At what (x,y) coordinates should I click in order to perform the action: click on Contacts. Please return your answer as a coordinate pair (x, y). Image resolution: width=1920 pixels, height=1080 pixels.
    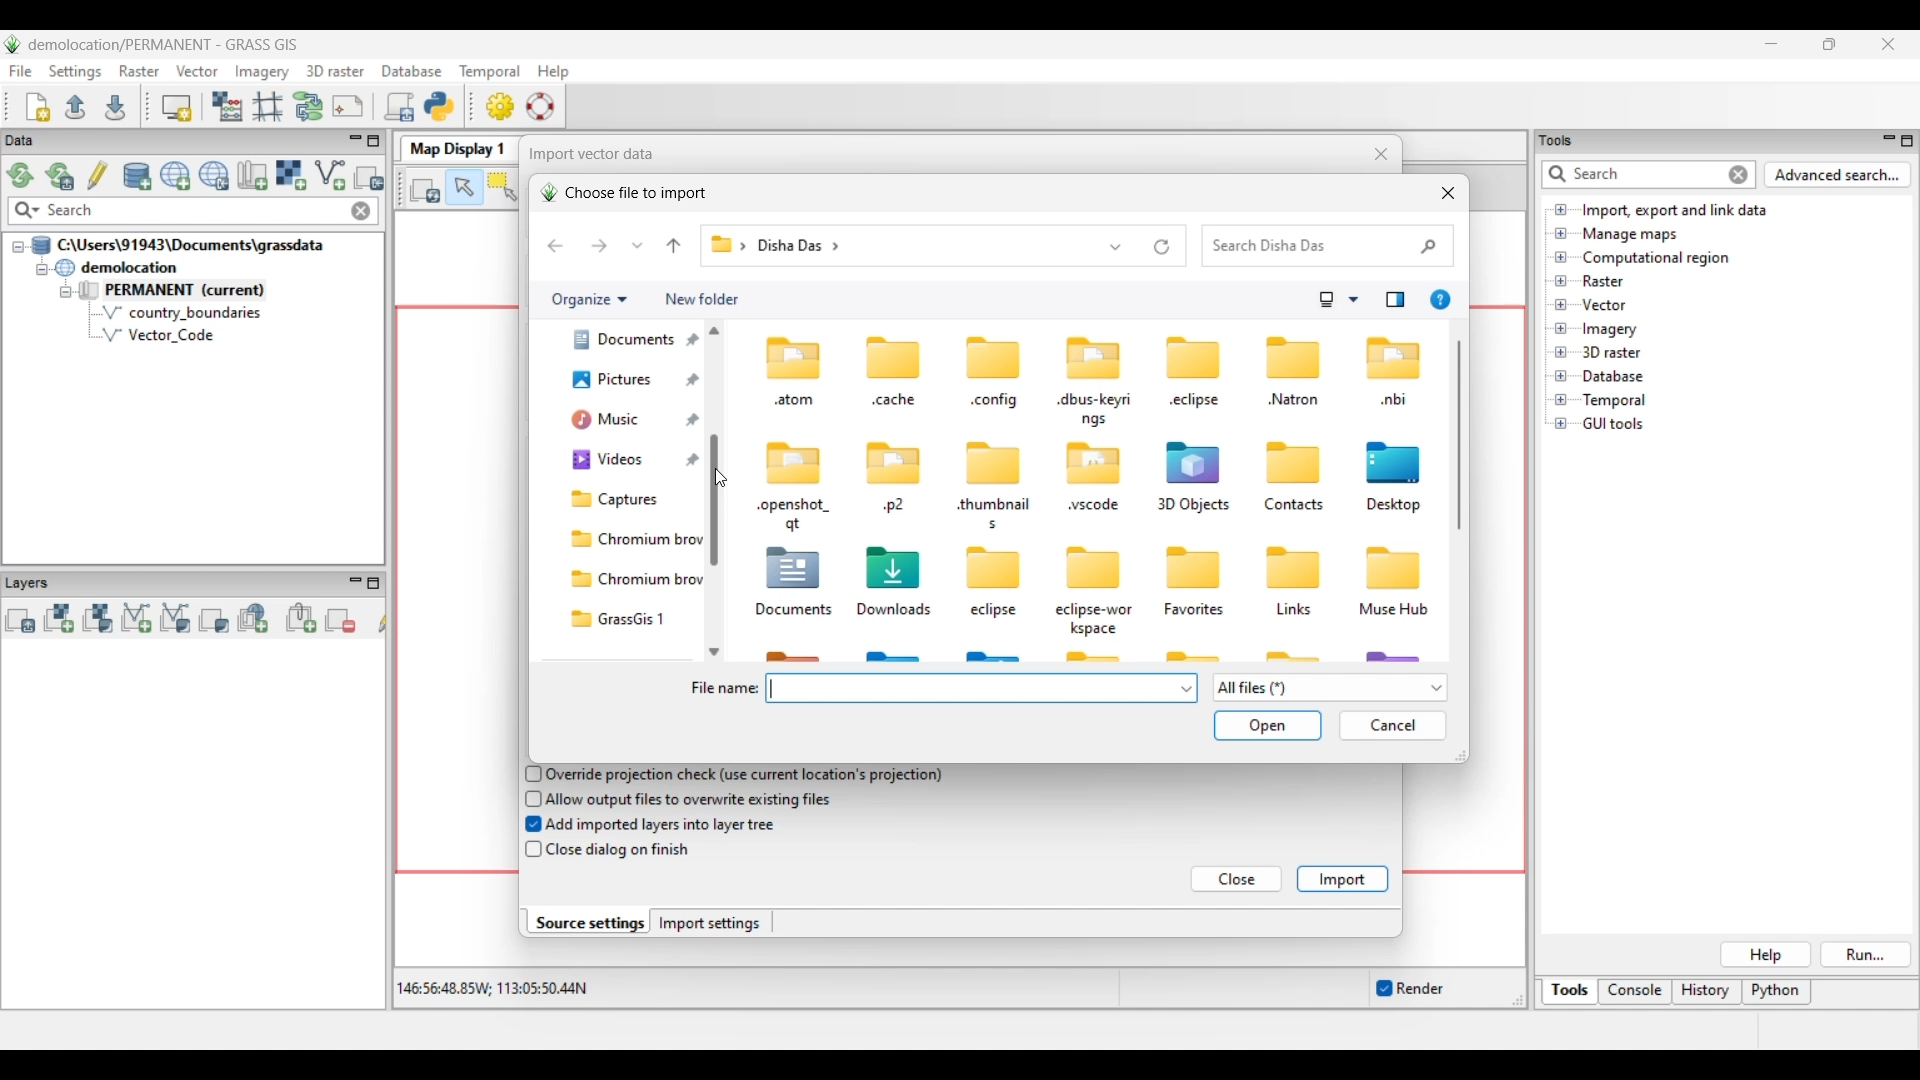
    Looking at the image, I should click on (1294, 506).